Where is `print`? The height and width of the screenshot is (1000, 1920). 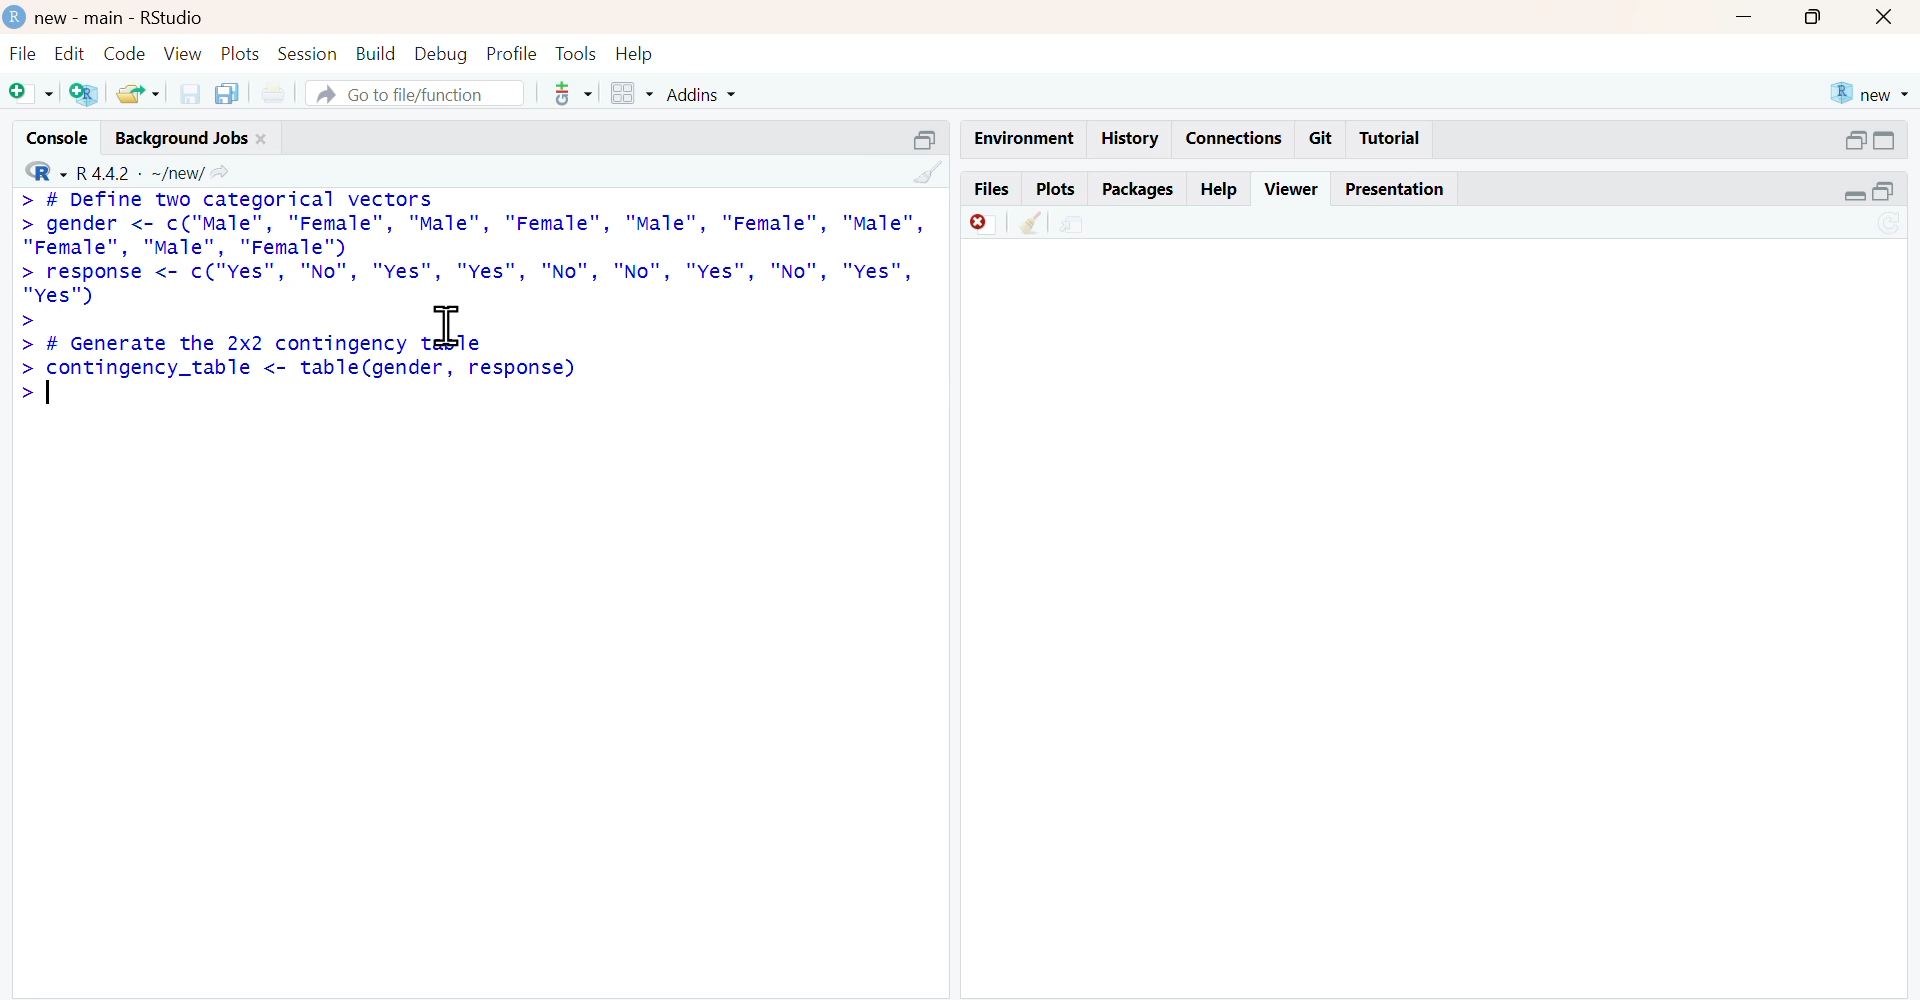 print is located at coordinates (276, 94).